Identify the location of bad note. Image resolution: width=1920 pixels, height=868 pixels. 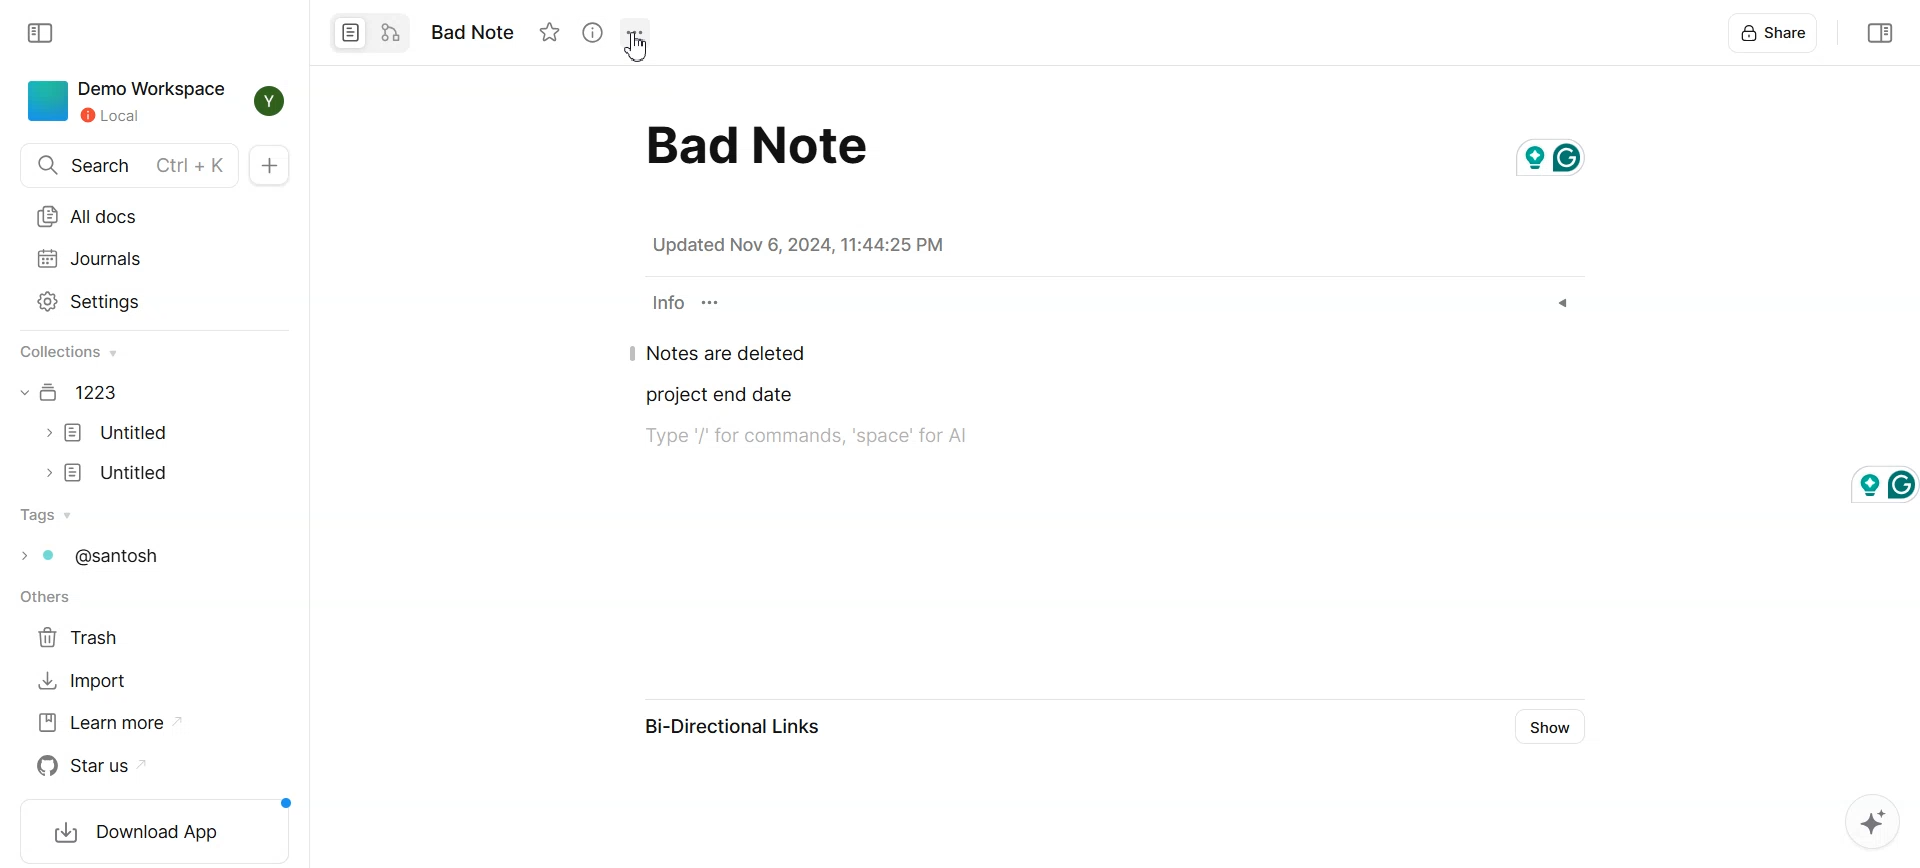
(754, 143).